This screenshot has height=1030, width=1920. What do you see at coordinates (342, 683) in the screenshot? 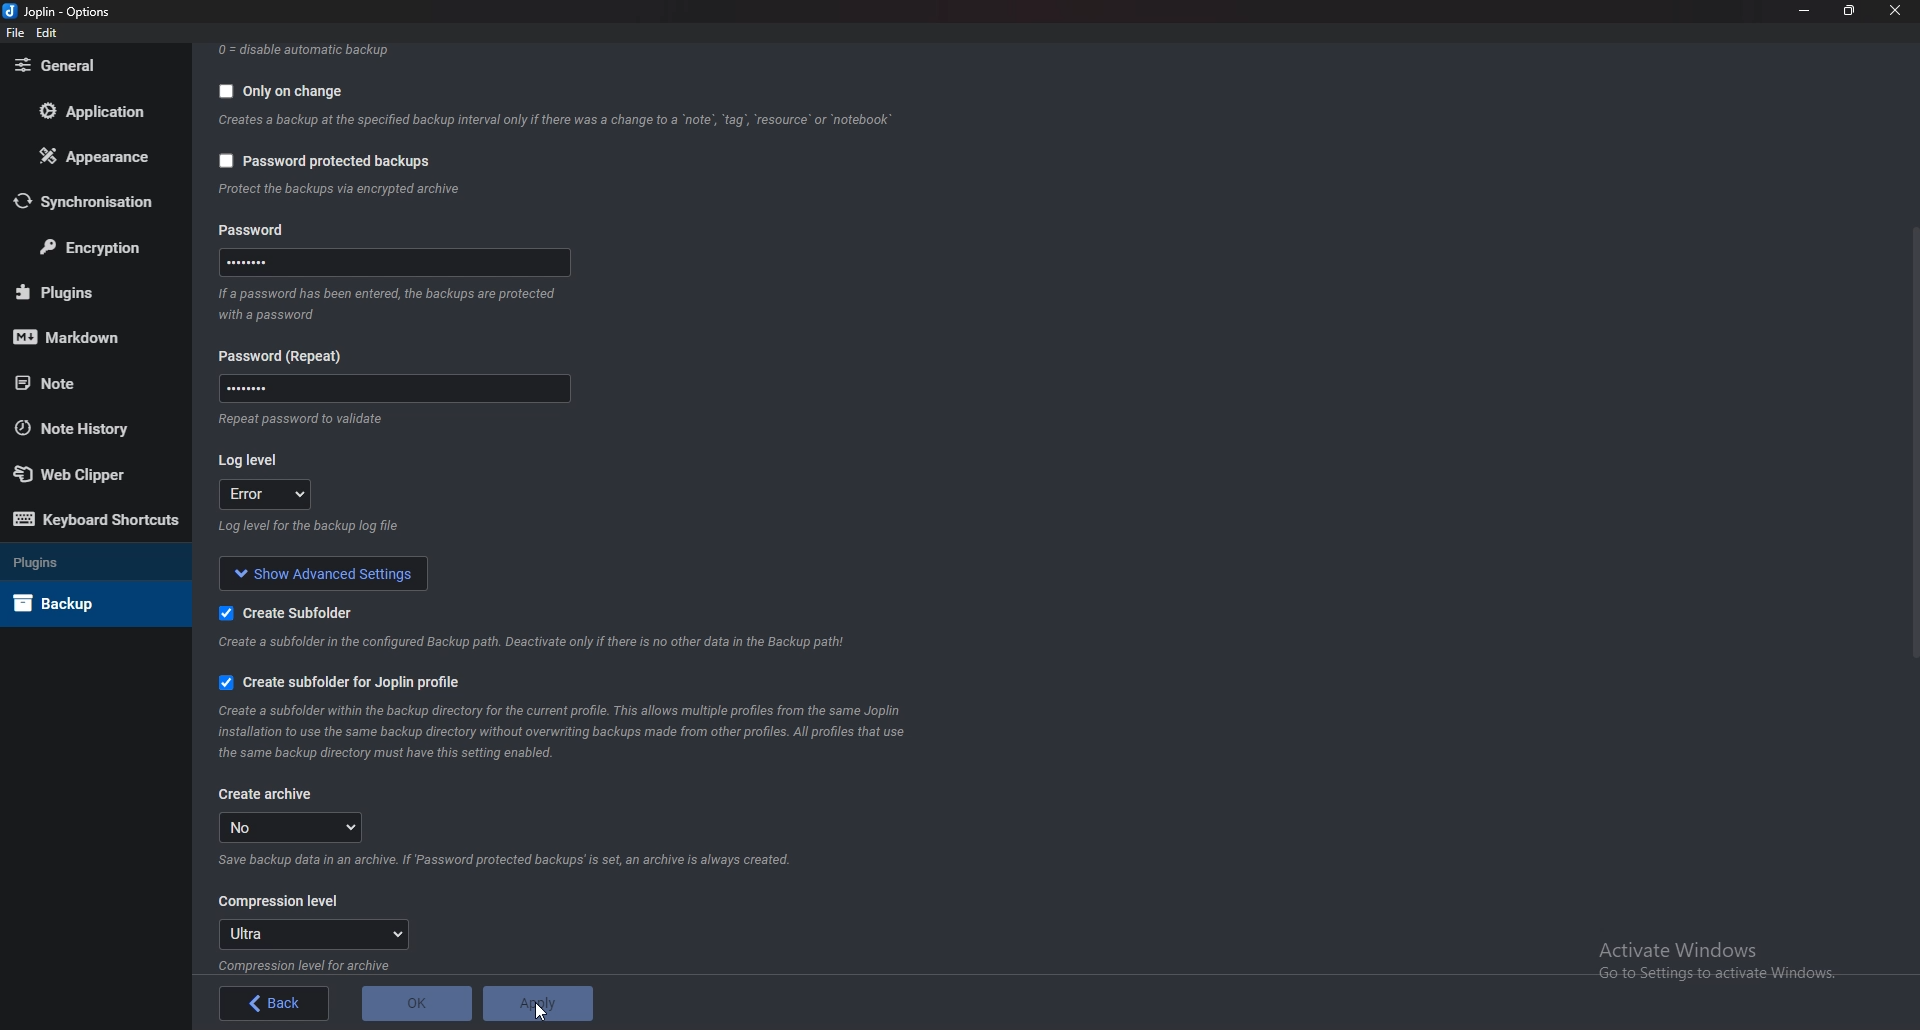
I see `Create sub folder for joplin profile` at bounding box center [342, 683].